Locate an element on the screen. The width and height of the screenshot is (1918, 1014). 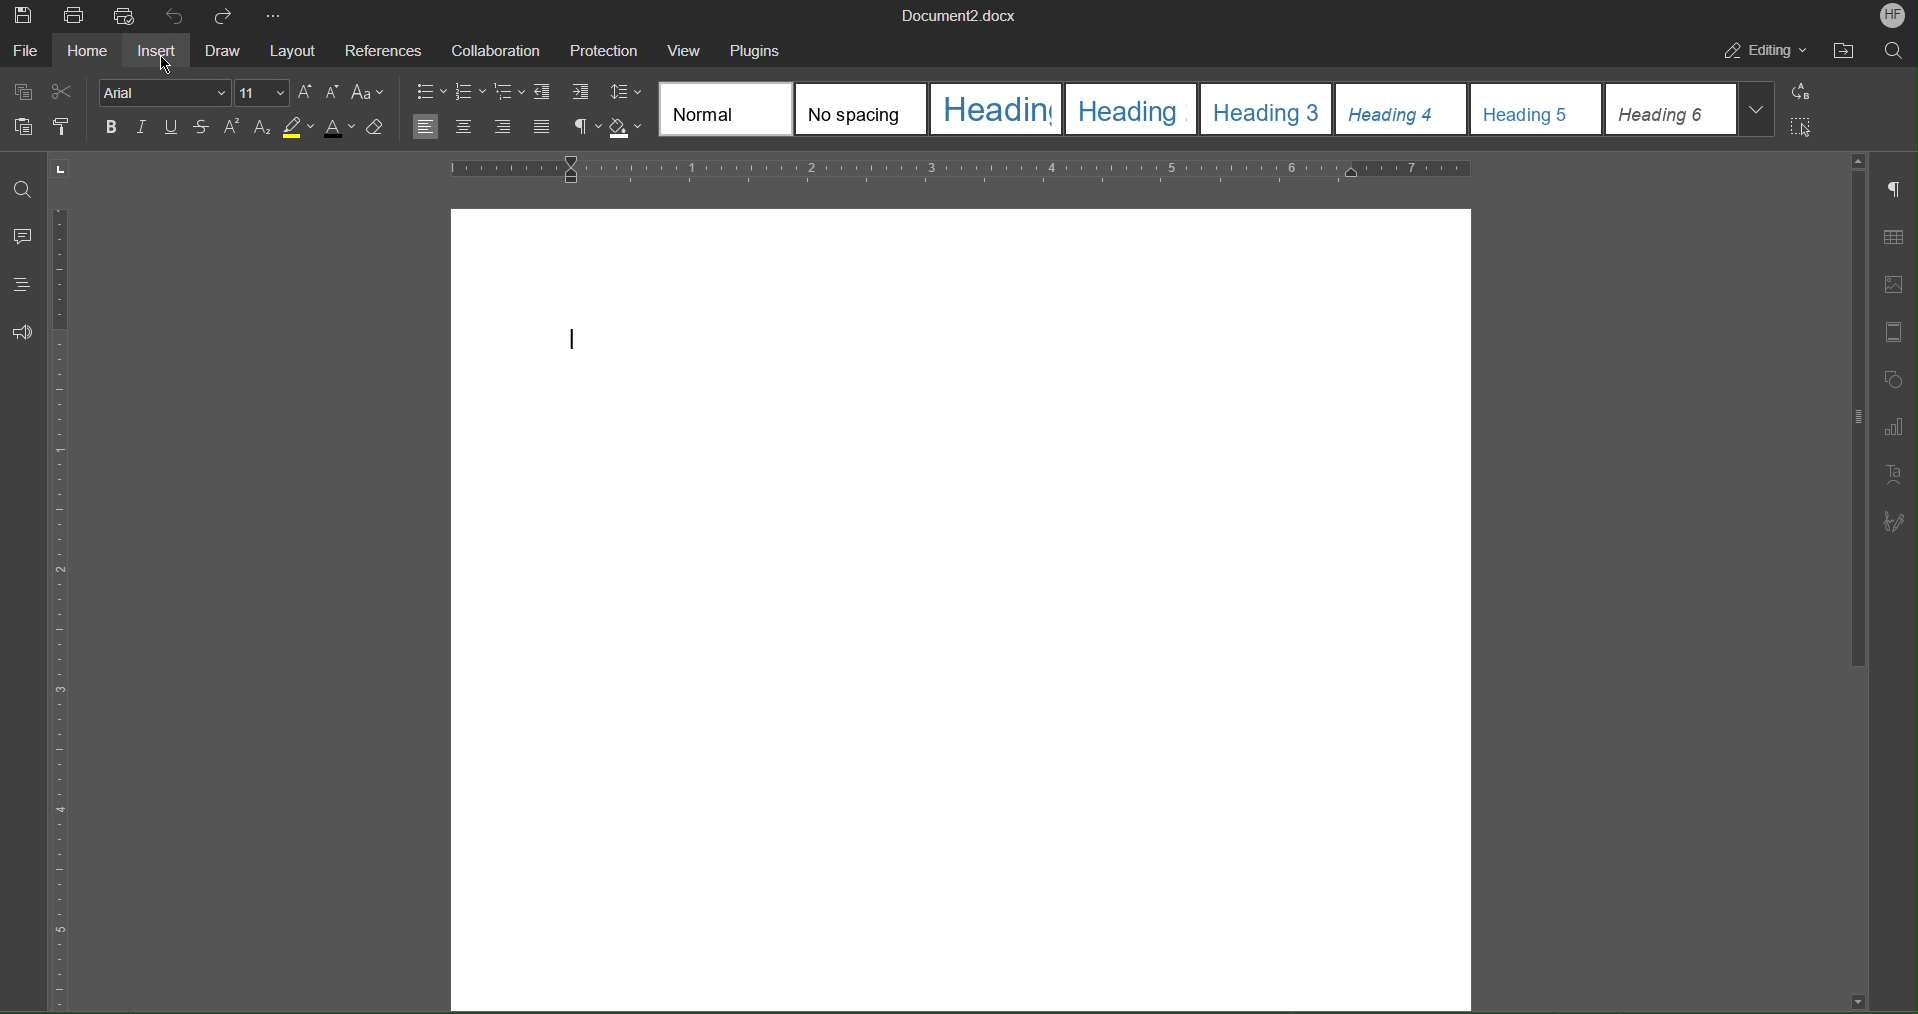
Numbered List is located at coordinates (469, 92).